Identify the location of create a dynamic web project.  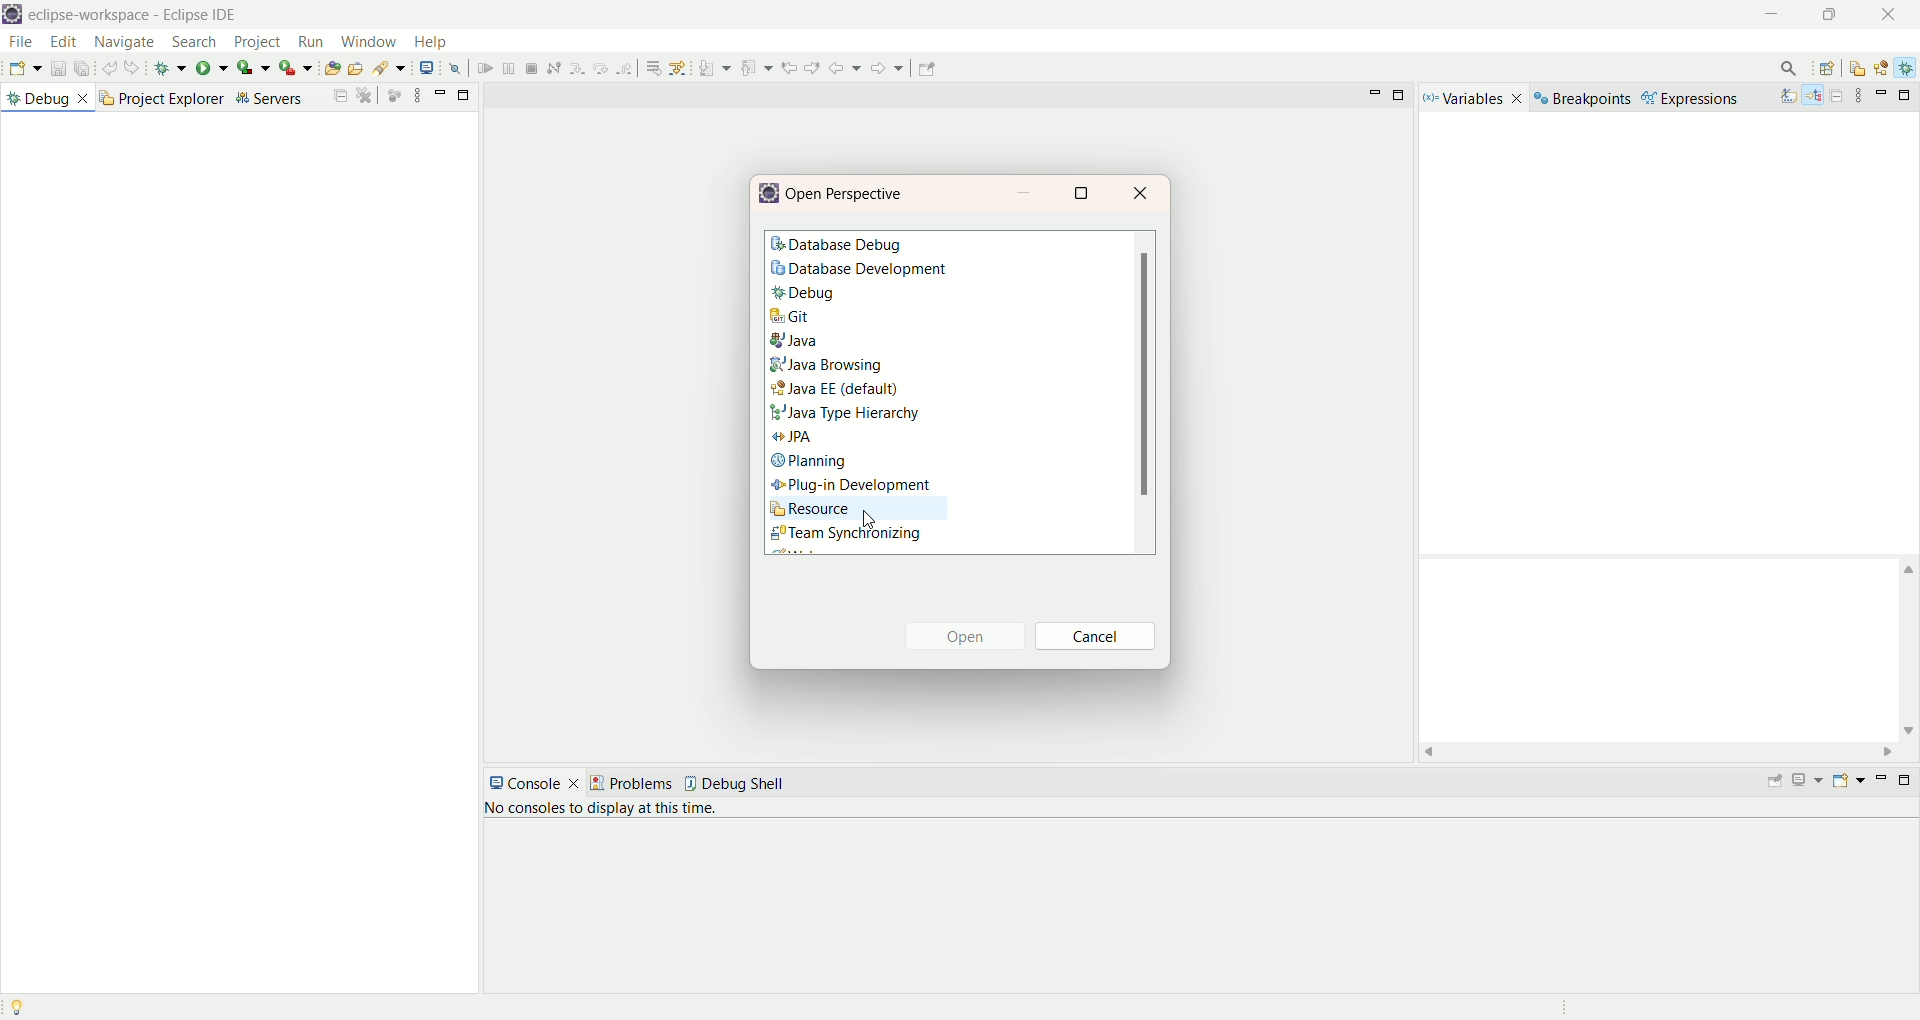
(341, 70).